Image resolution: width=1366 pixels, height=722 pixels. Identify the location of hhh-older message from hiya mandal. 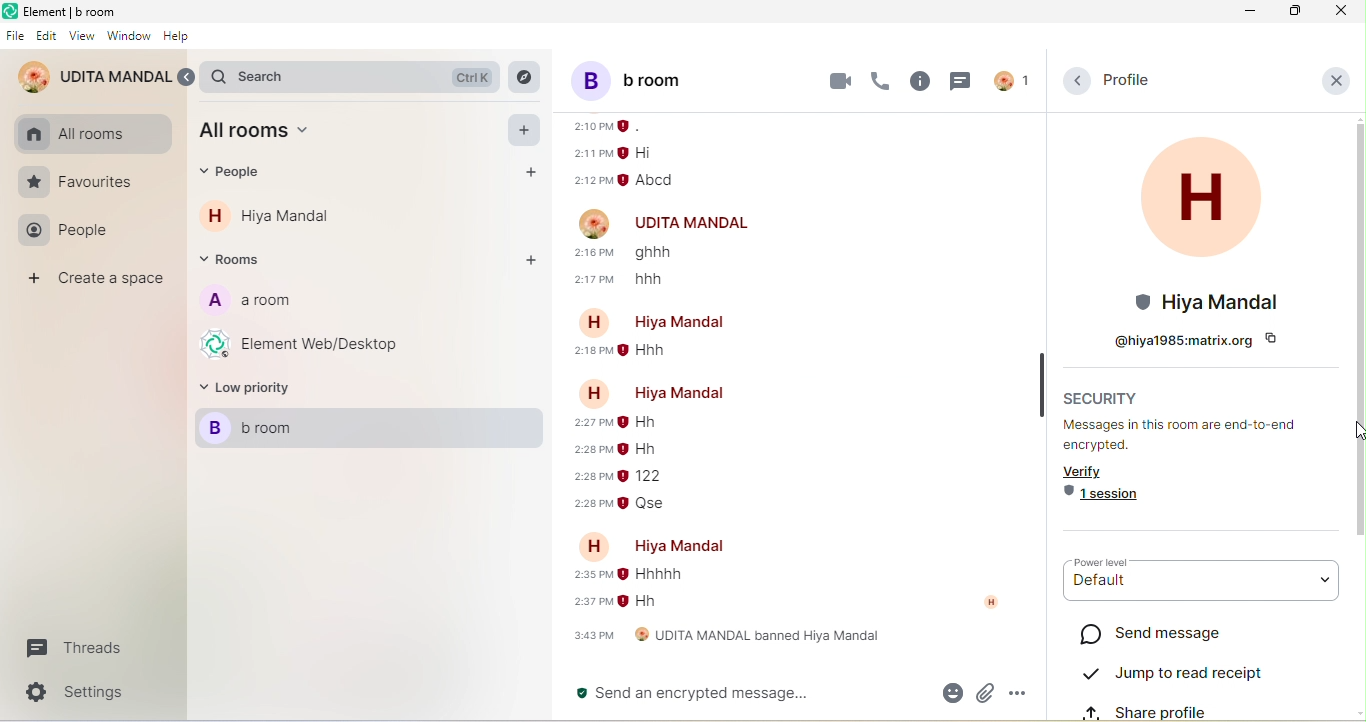
(652, 354).